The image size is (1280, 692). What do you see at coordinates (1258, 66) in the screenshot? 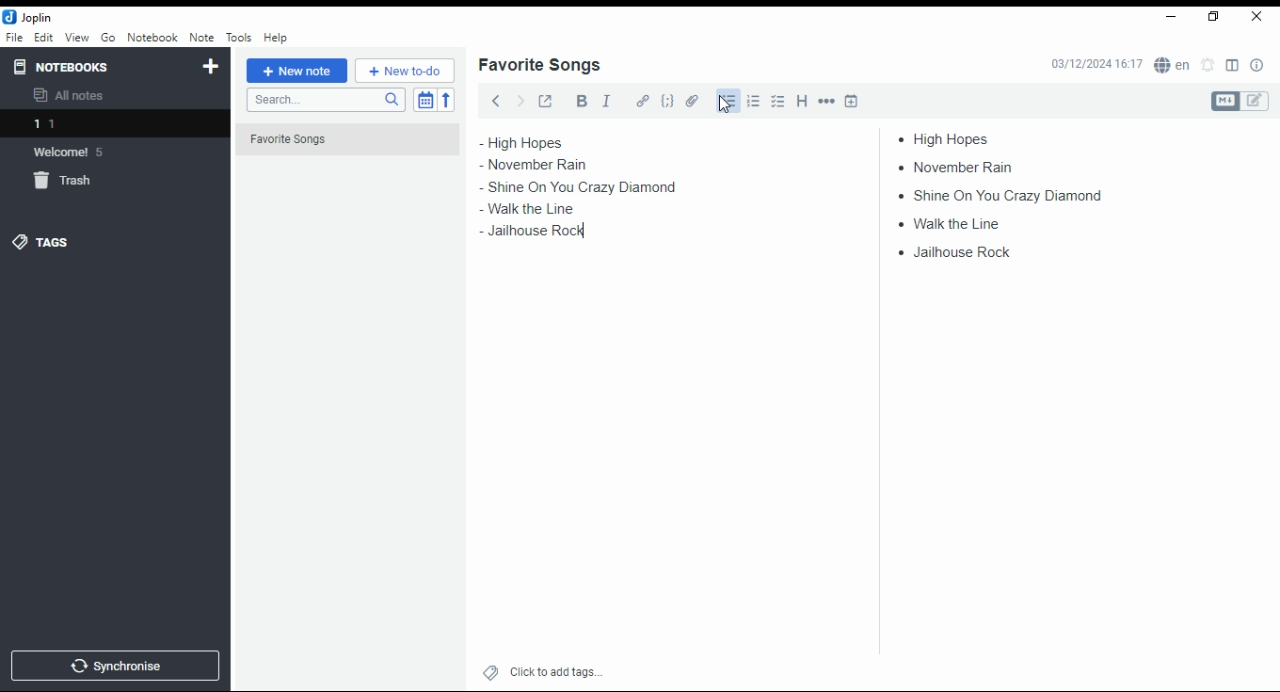
I see `note properties` at bounding box center [1258, 66].